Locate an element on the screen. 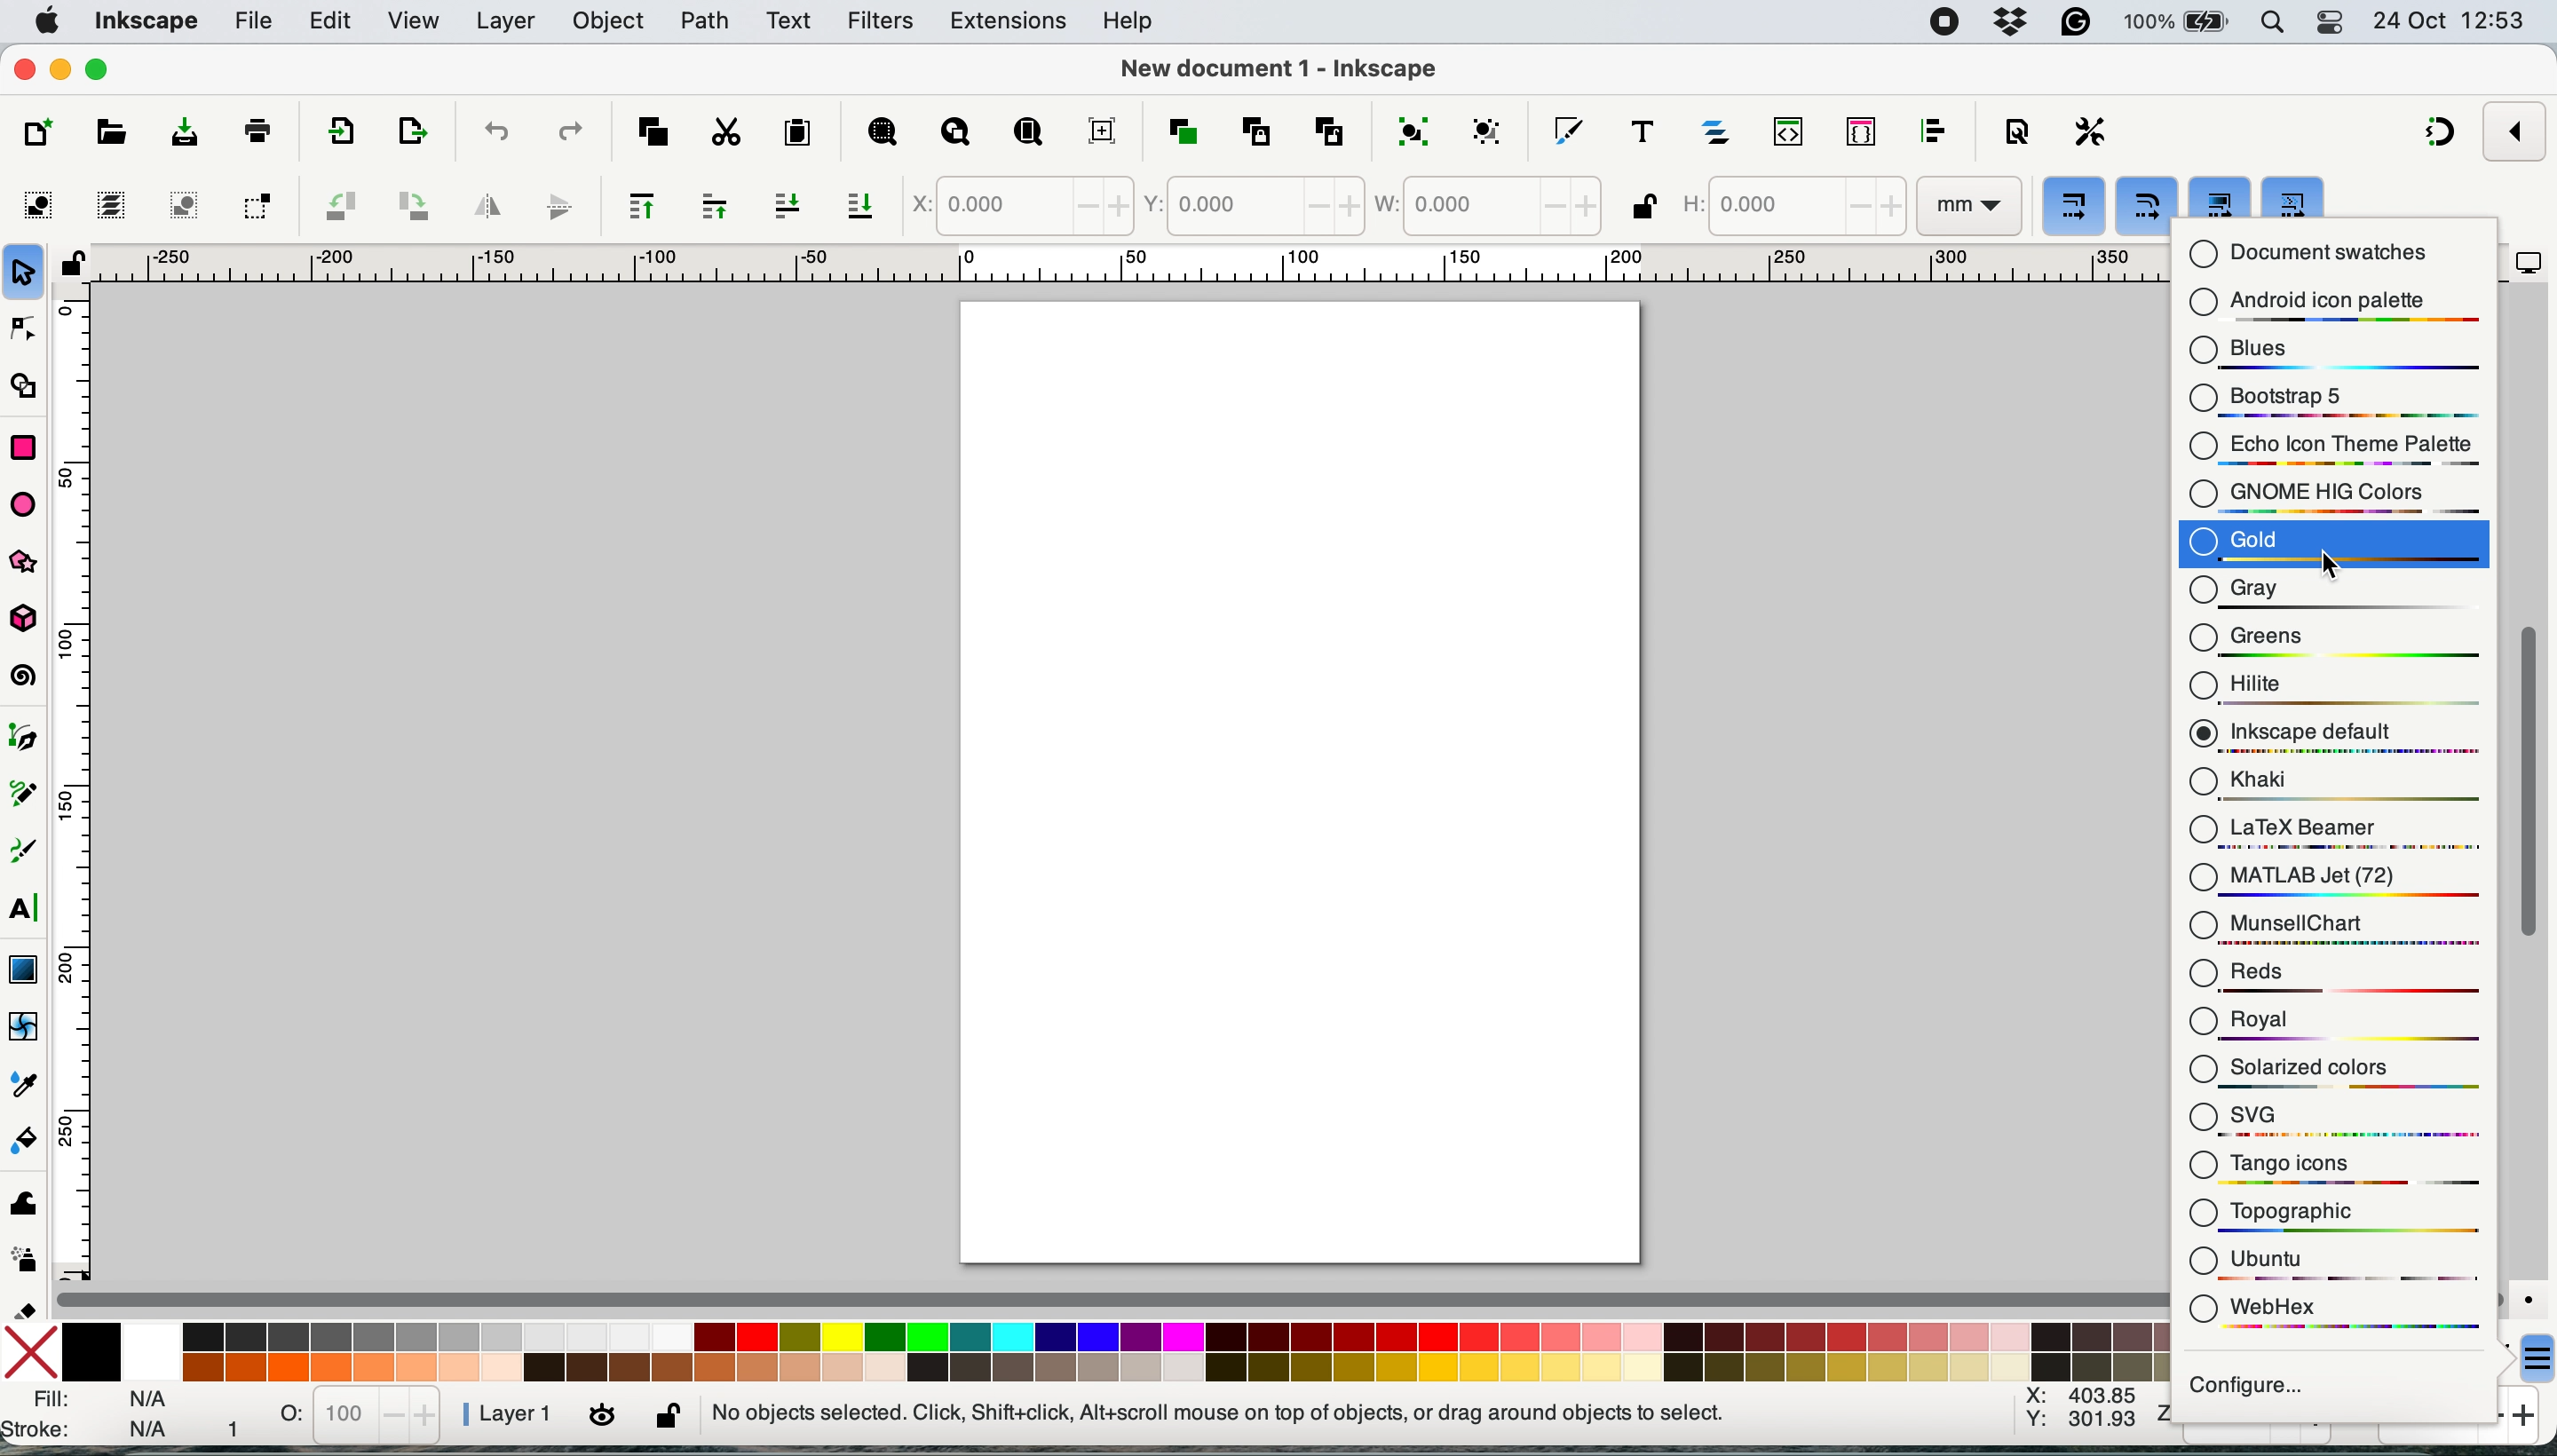 The width and height of the screenshot is (2557, 1456). preferences is located at coordinates (2089, 130).